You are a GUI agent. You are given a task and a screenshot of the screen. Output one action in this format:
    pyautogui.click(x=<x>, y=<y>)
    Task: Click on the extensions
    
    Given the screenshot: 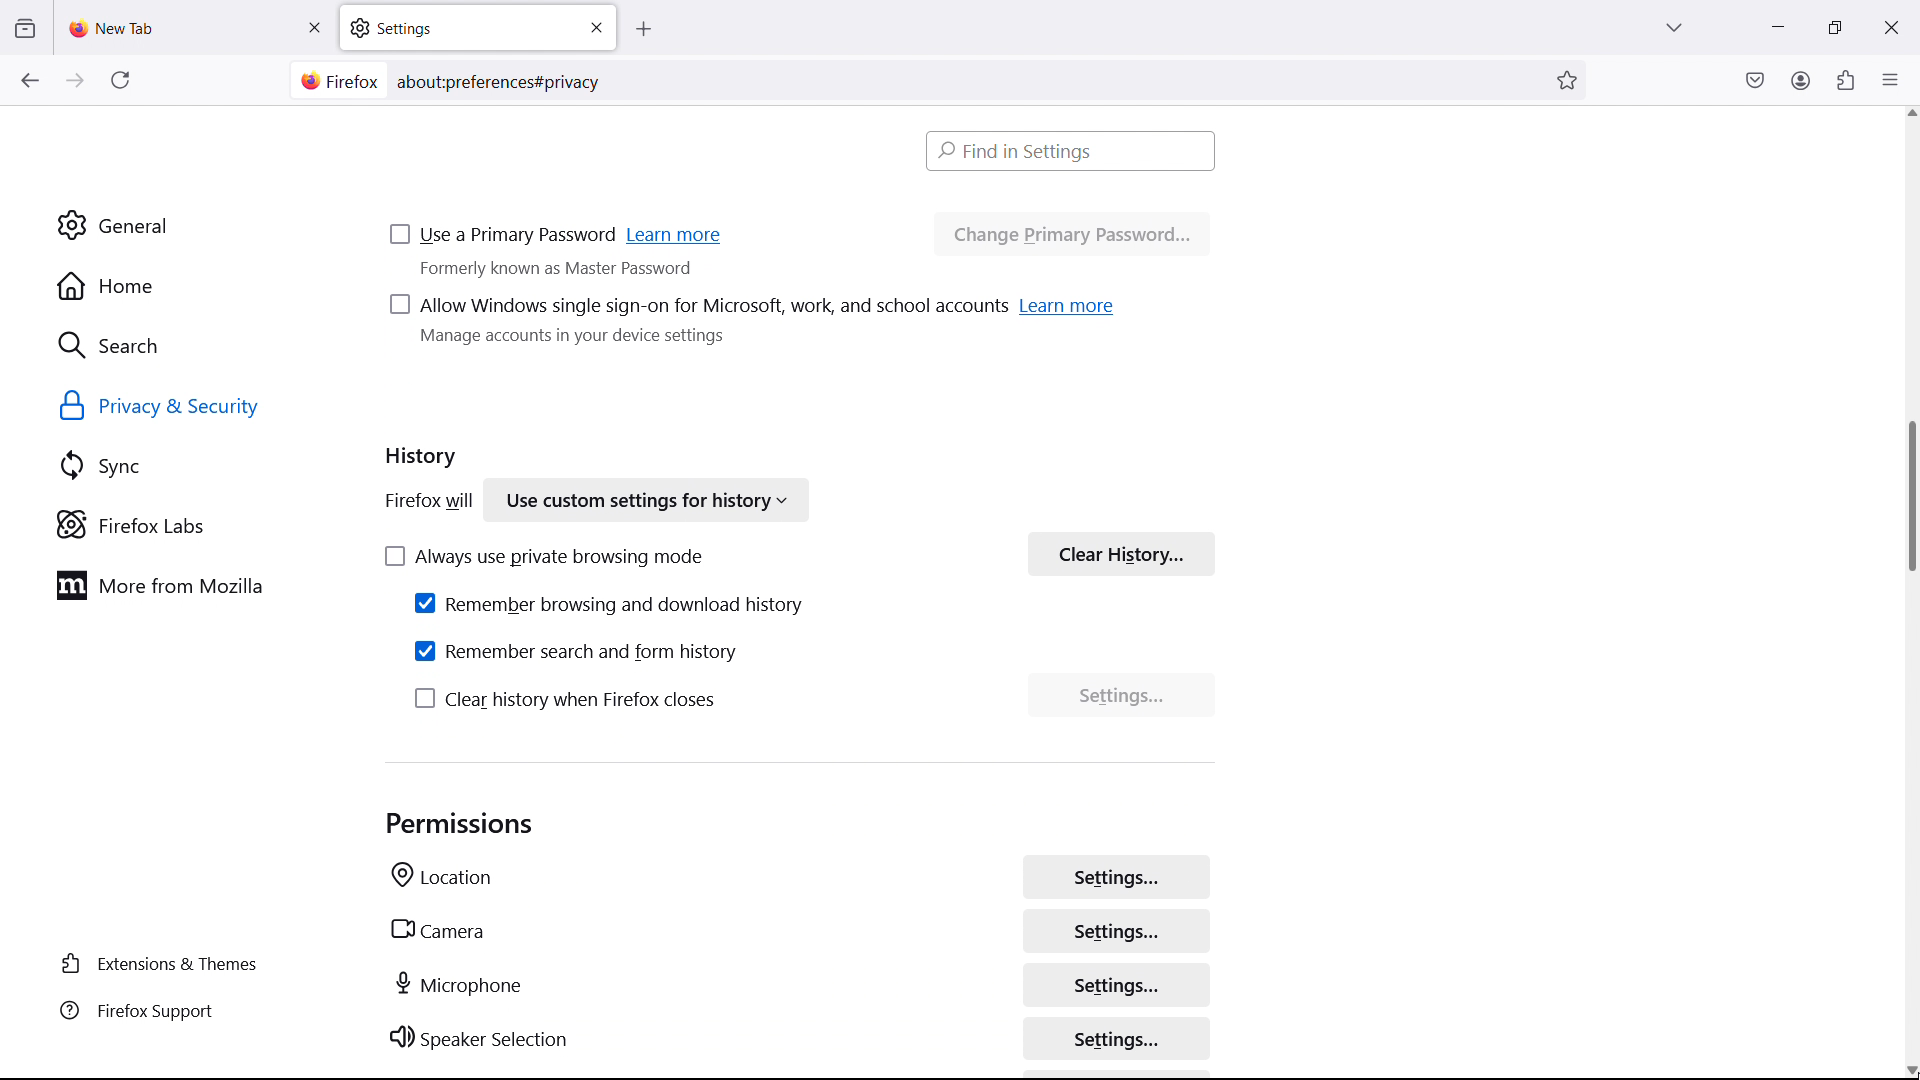 What is the action you would take?
    pyautogui.click(x=1844, y=80)
    